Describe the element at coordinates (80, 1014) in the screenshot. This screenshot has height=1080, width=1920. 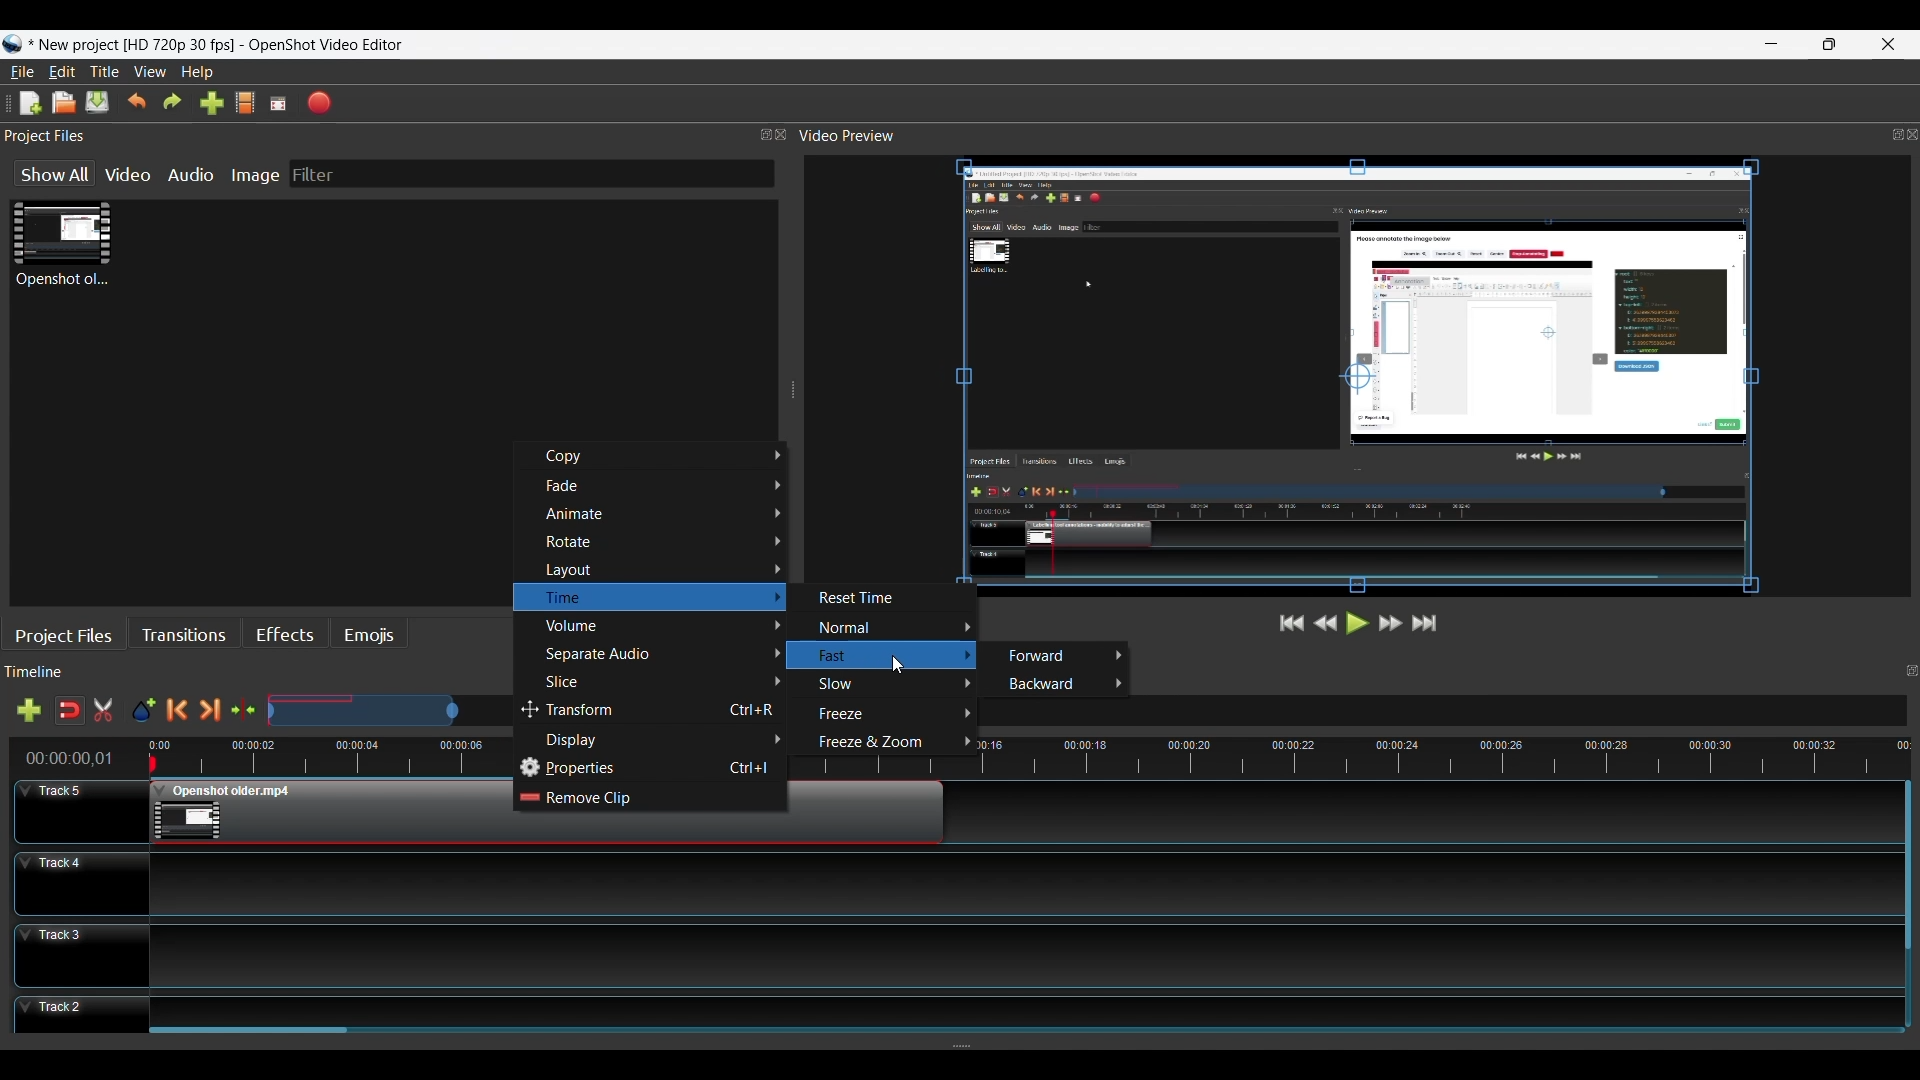
I see `Track Header` at that location.